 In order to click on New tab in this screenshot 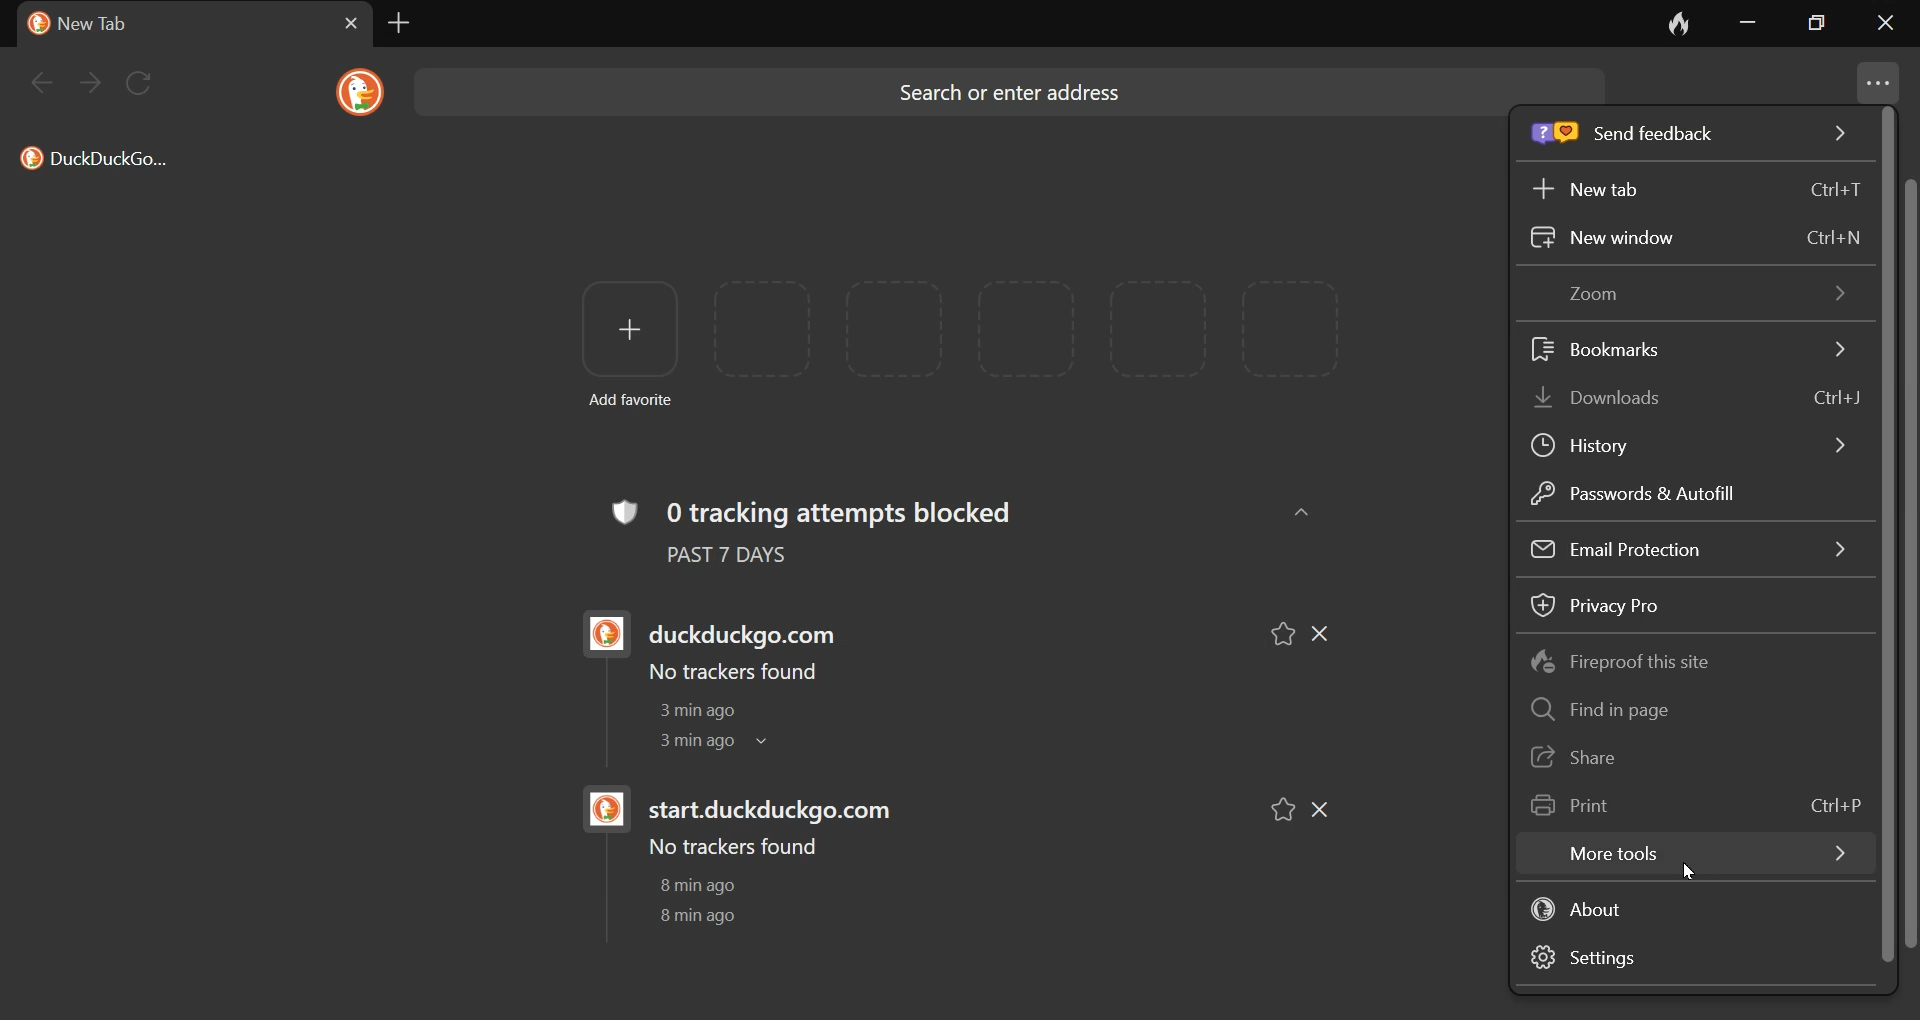, I will do `click(1695, 188)`.